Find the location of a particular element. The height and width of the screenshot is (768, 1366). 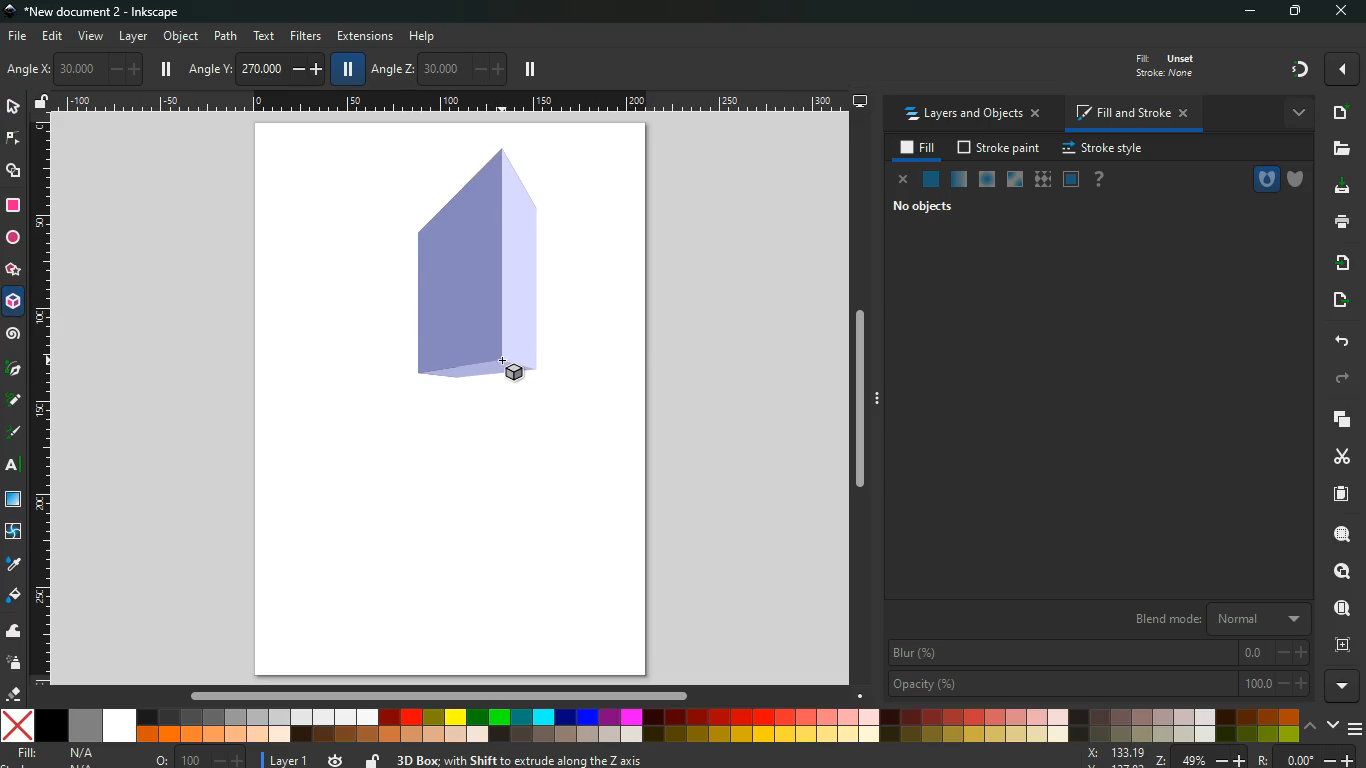

pause is located at coordinates (345, 68).